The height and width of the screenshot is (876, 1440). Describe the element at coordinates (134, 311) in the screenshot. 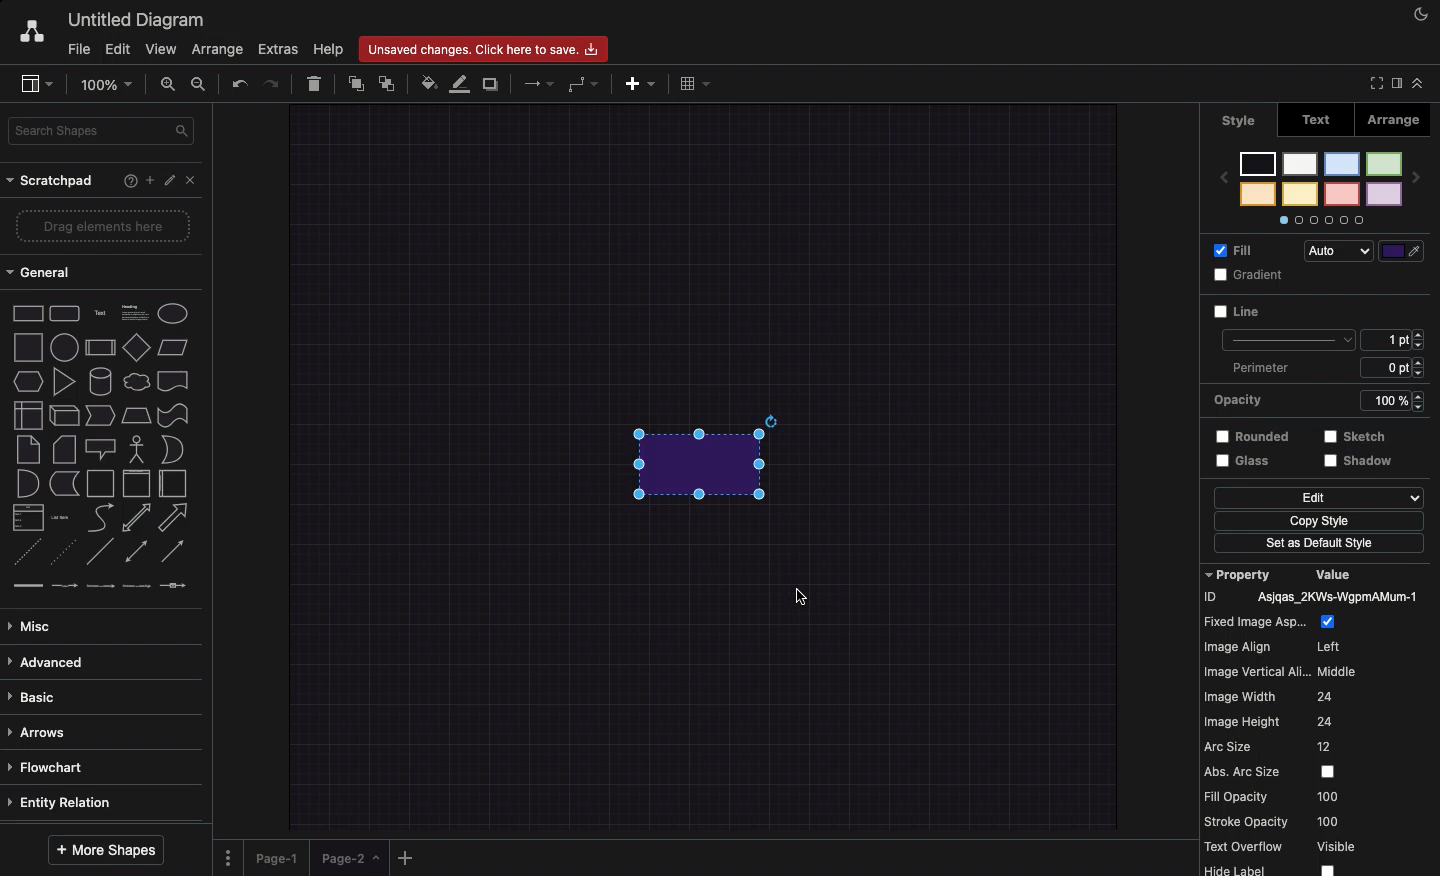

I see `heading` at that location.